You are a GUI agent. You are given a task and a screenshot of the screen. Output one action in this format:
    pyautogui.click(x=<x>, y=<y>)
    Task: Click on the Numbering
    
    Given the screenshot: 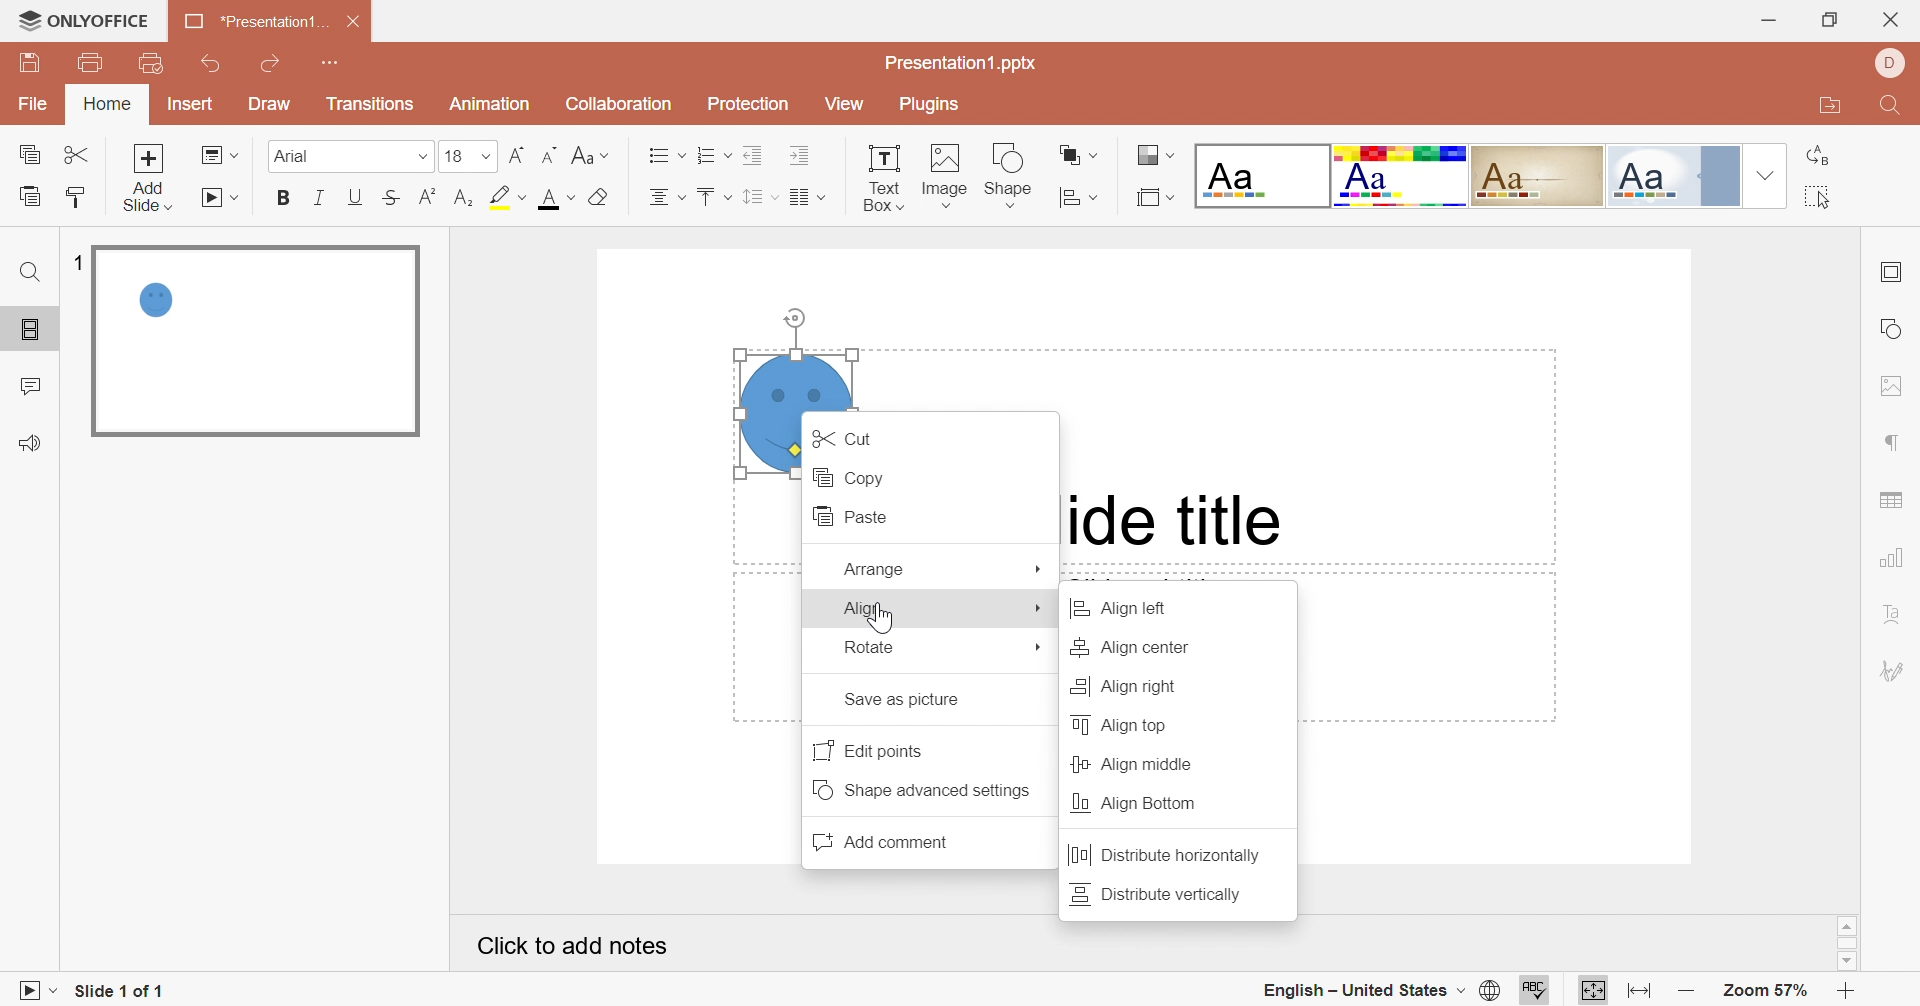 What is the action you would take?
    pyautogui.click(x=715, y=157)
    